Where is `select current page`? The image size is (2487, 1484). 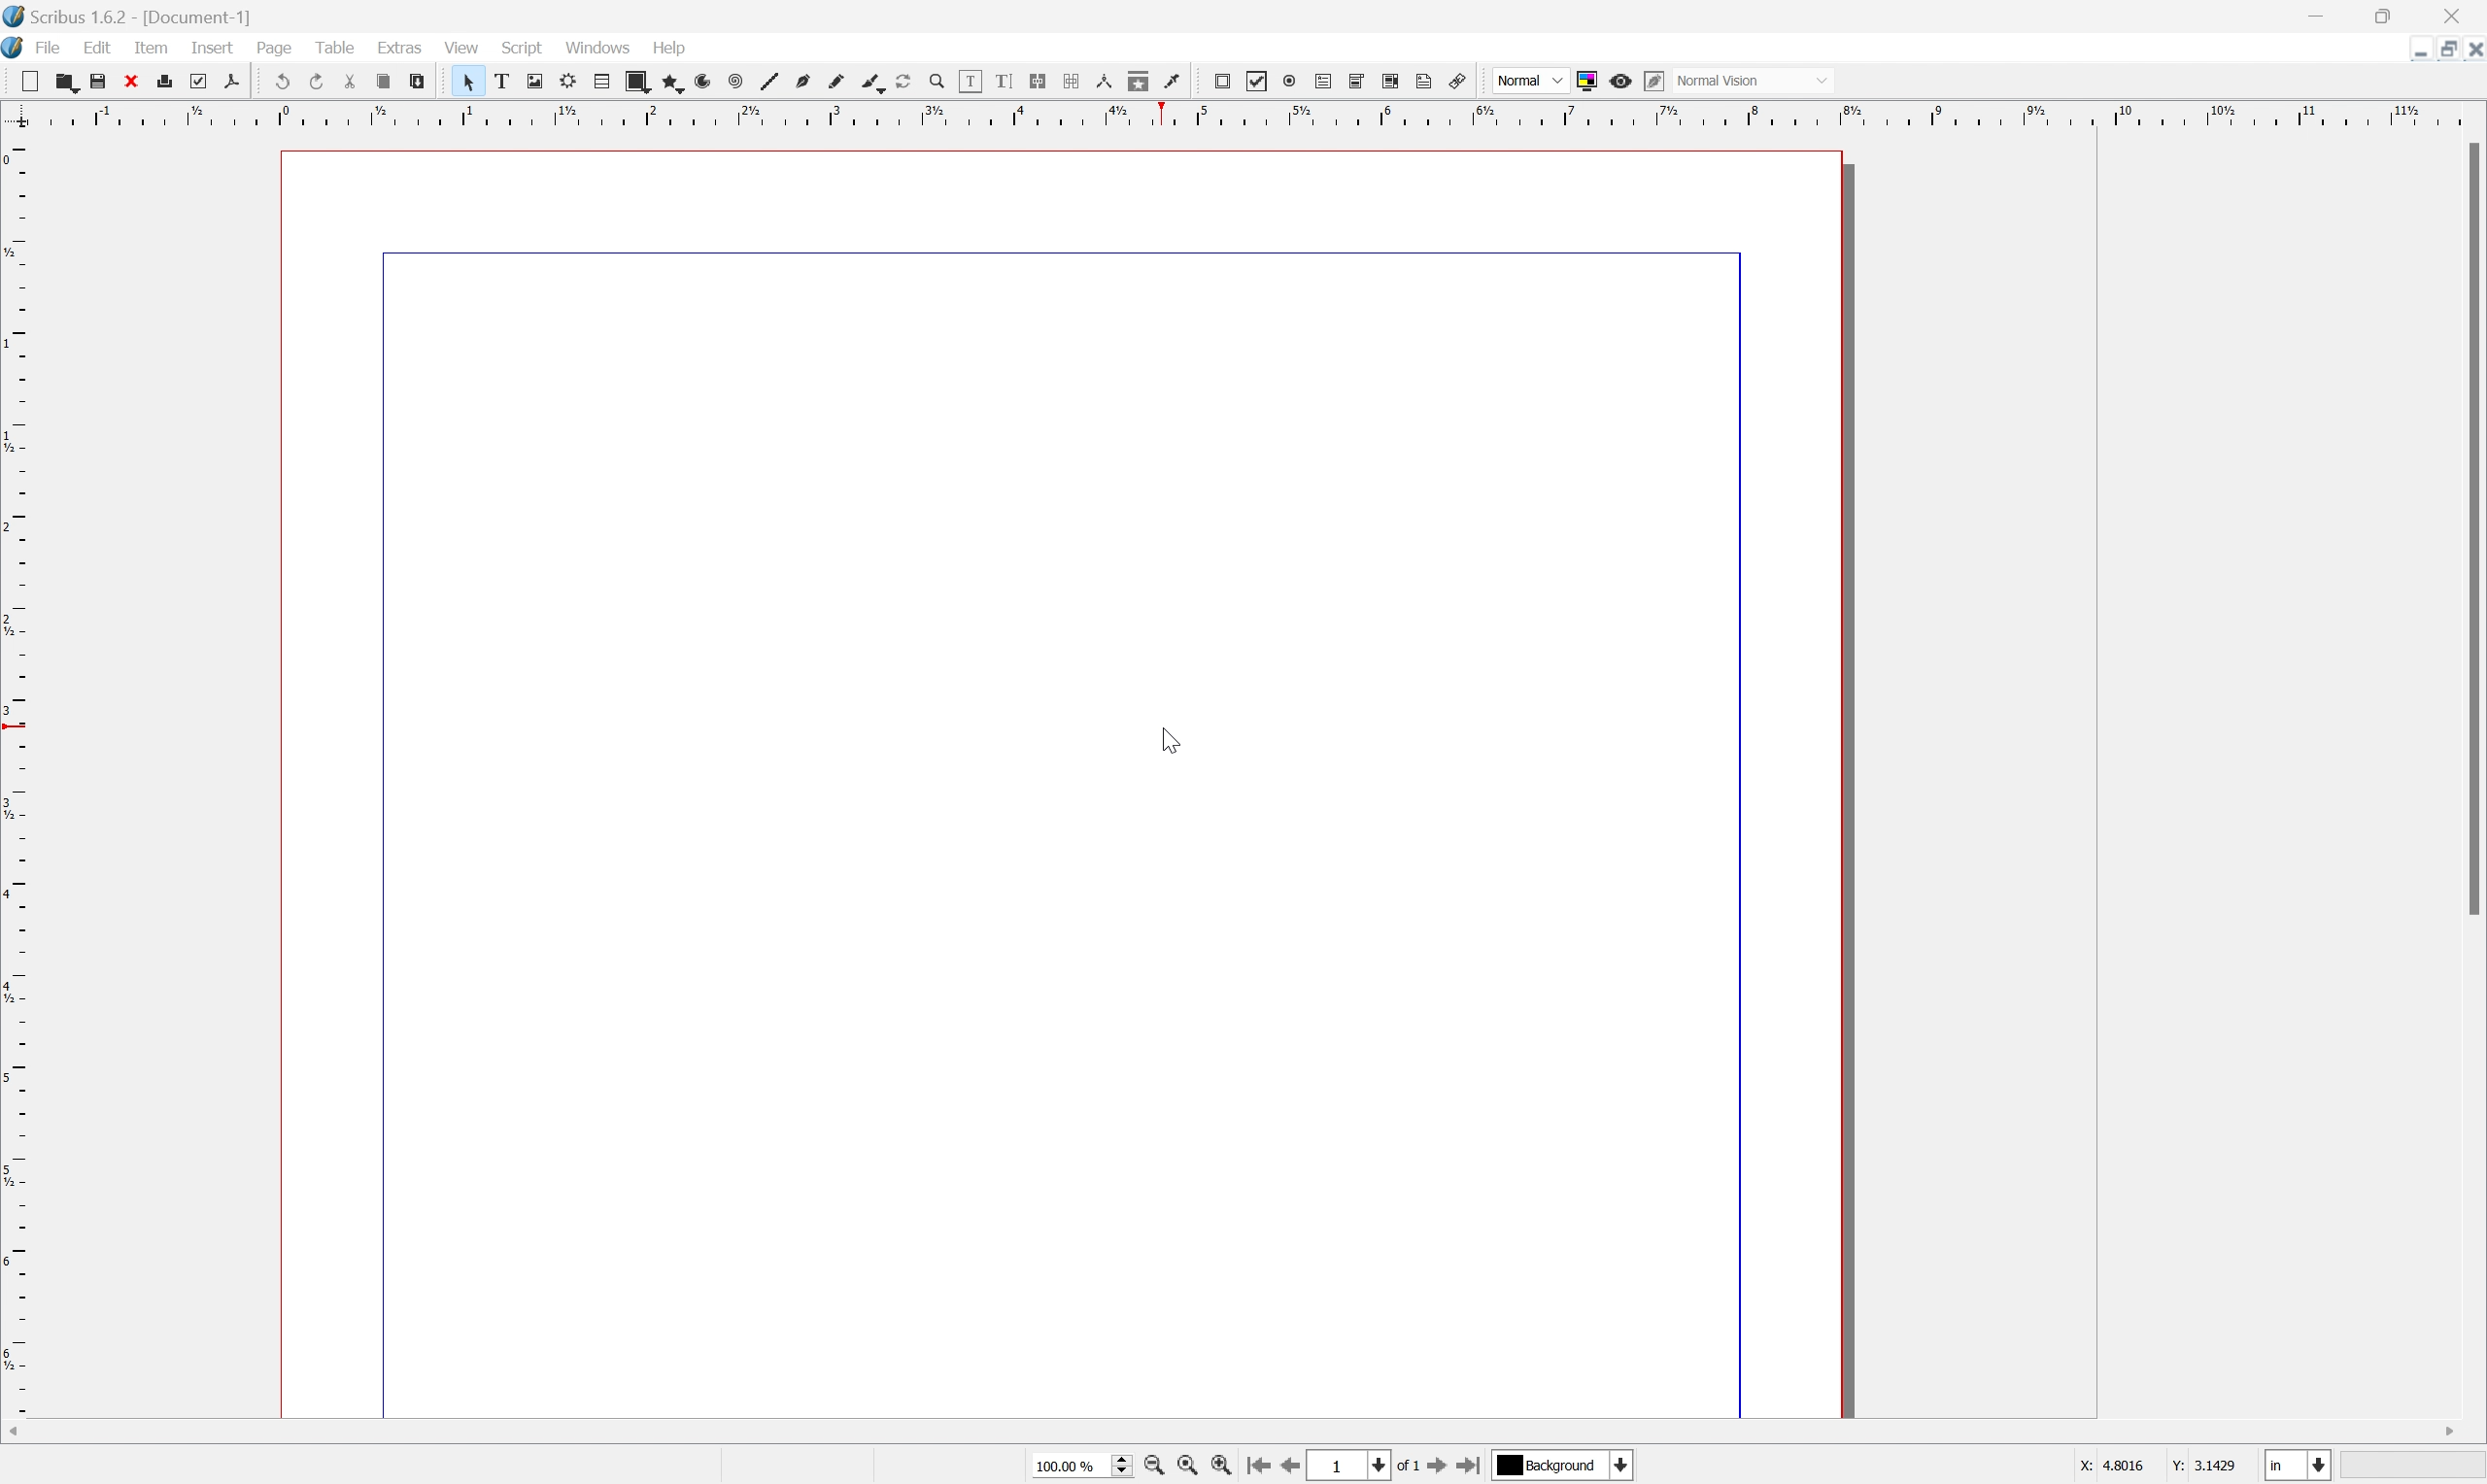
select current page is located at coordinates (1362, 1467).